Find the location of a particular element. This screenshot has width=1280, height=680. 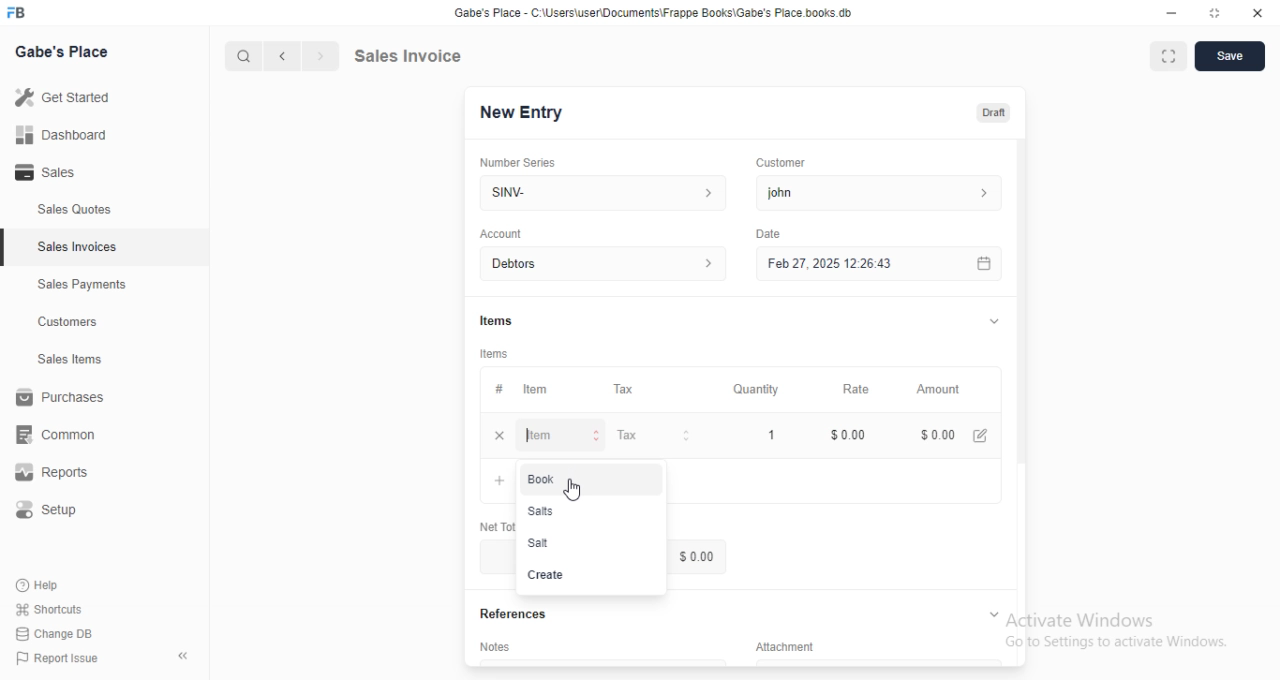

Reports is located at coordinates (49, 473).